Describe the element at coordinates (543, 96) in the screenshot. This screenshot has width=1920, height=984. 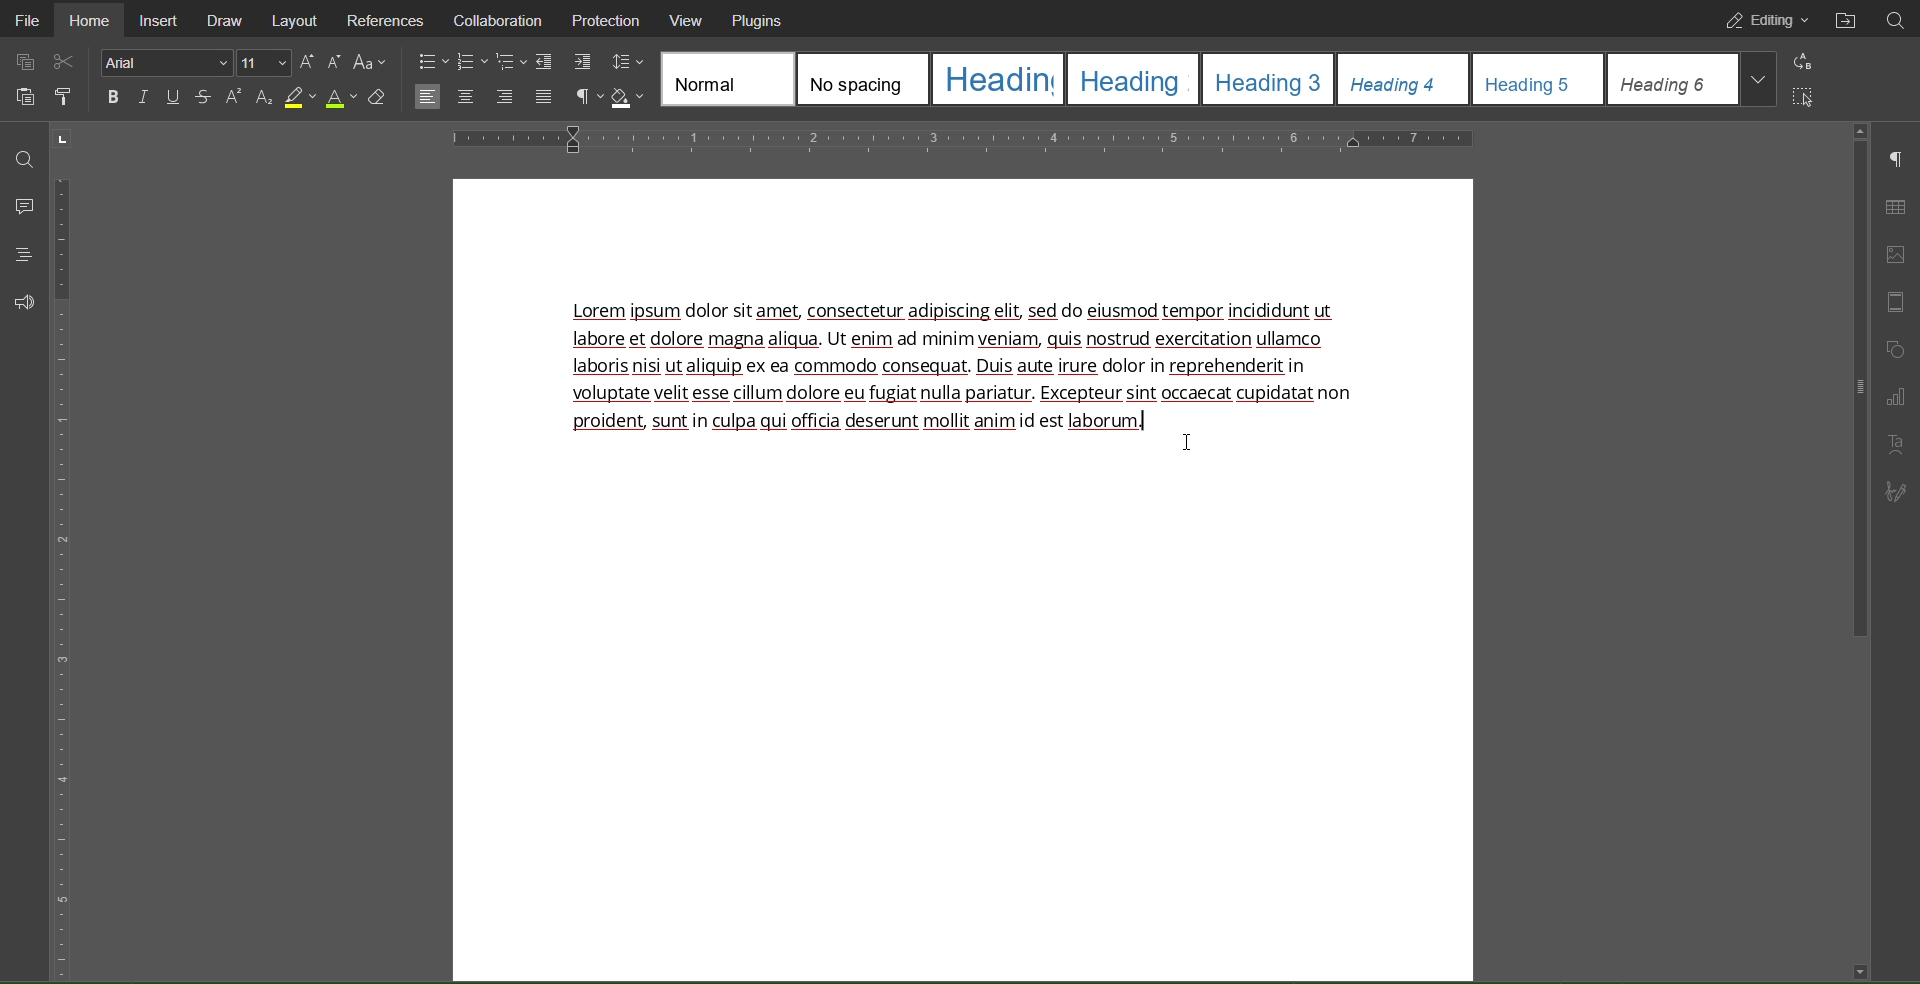
I see `Justify ` at that location.